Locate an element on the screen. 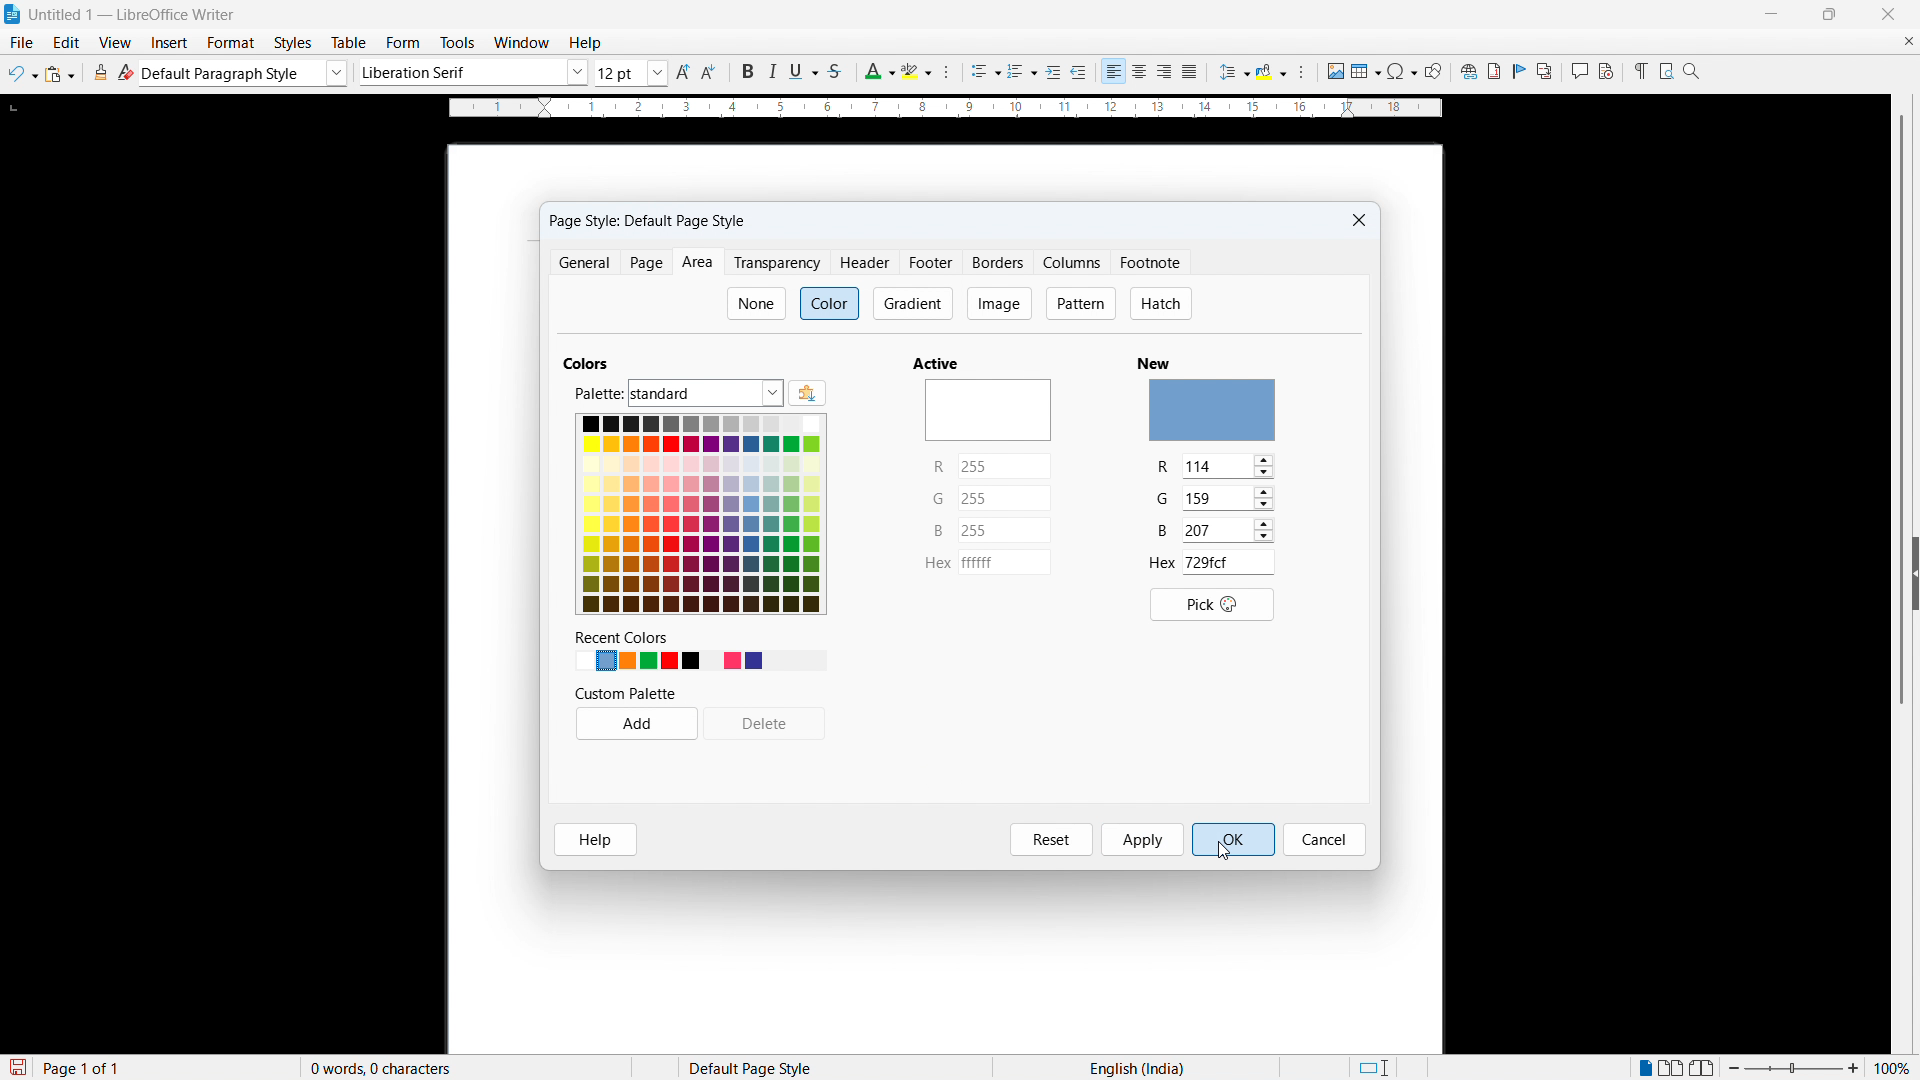  save  is located at coordinates (16, 1068).